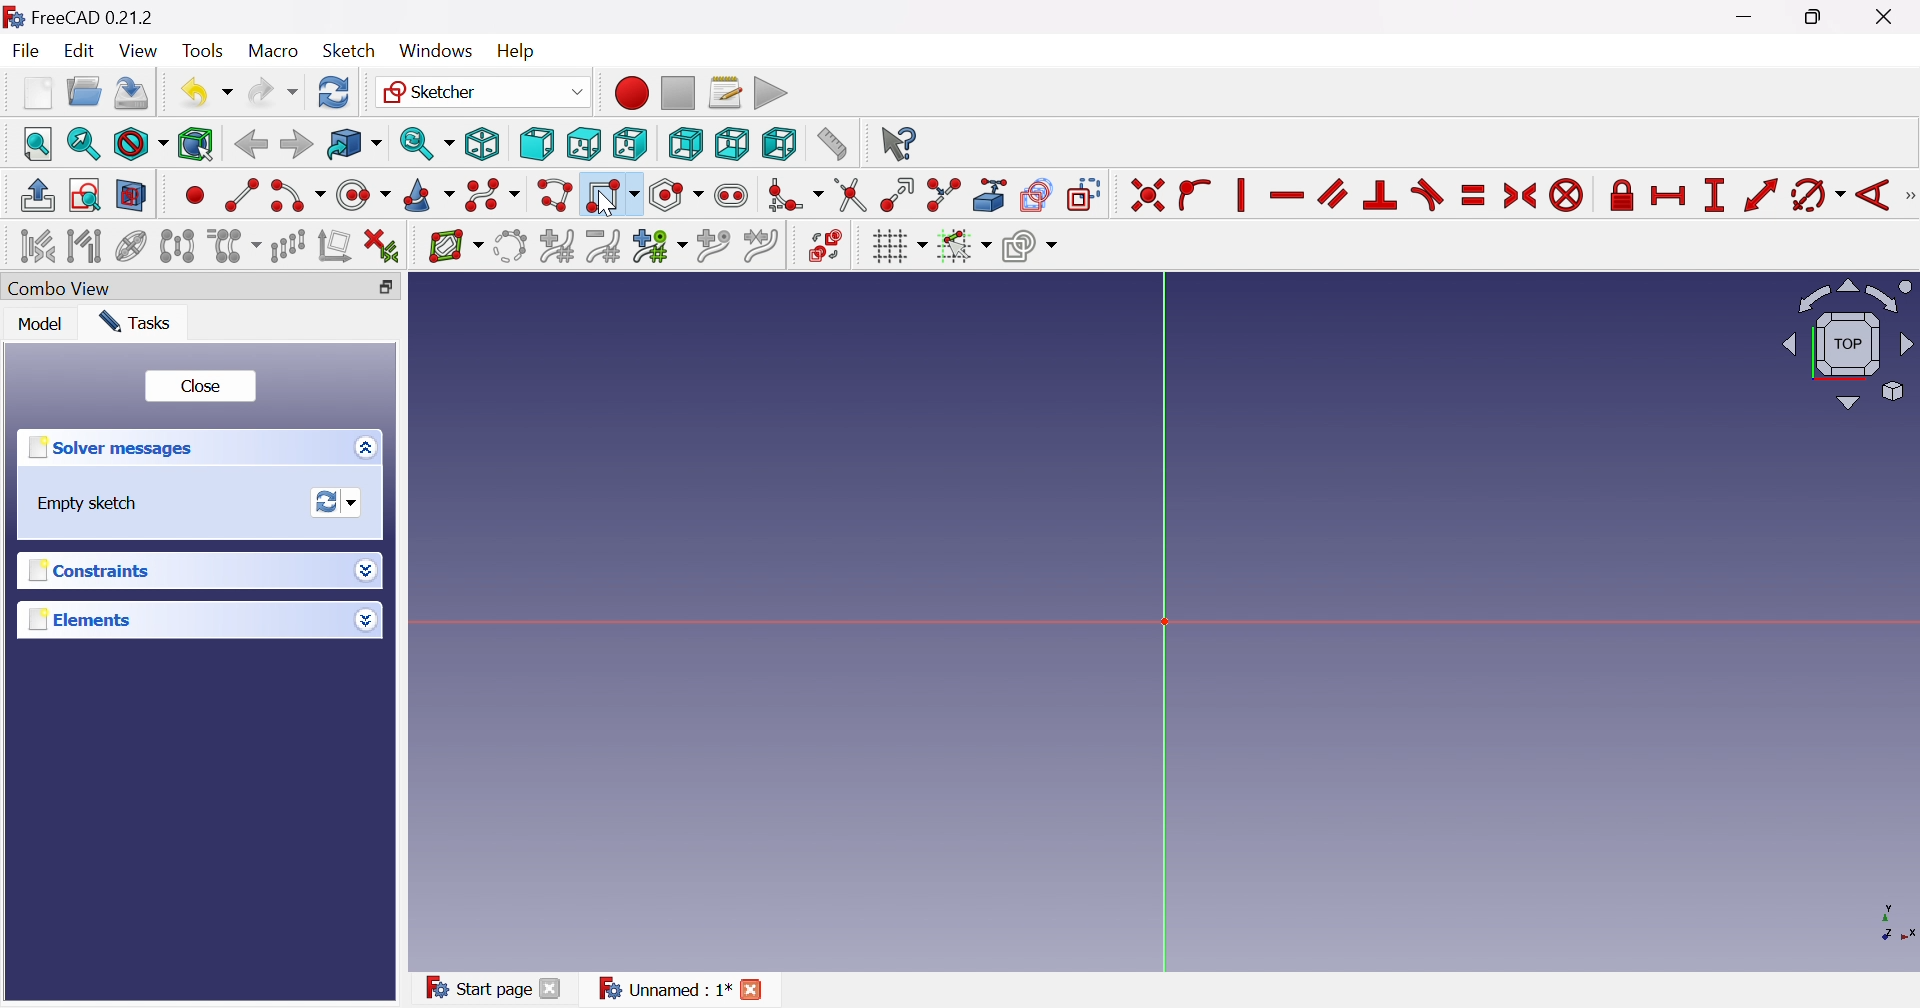  What do you see at coordinates (734, 196) in the screenshot?
I see `Create slot` at bounding box center [734, 196].